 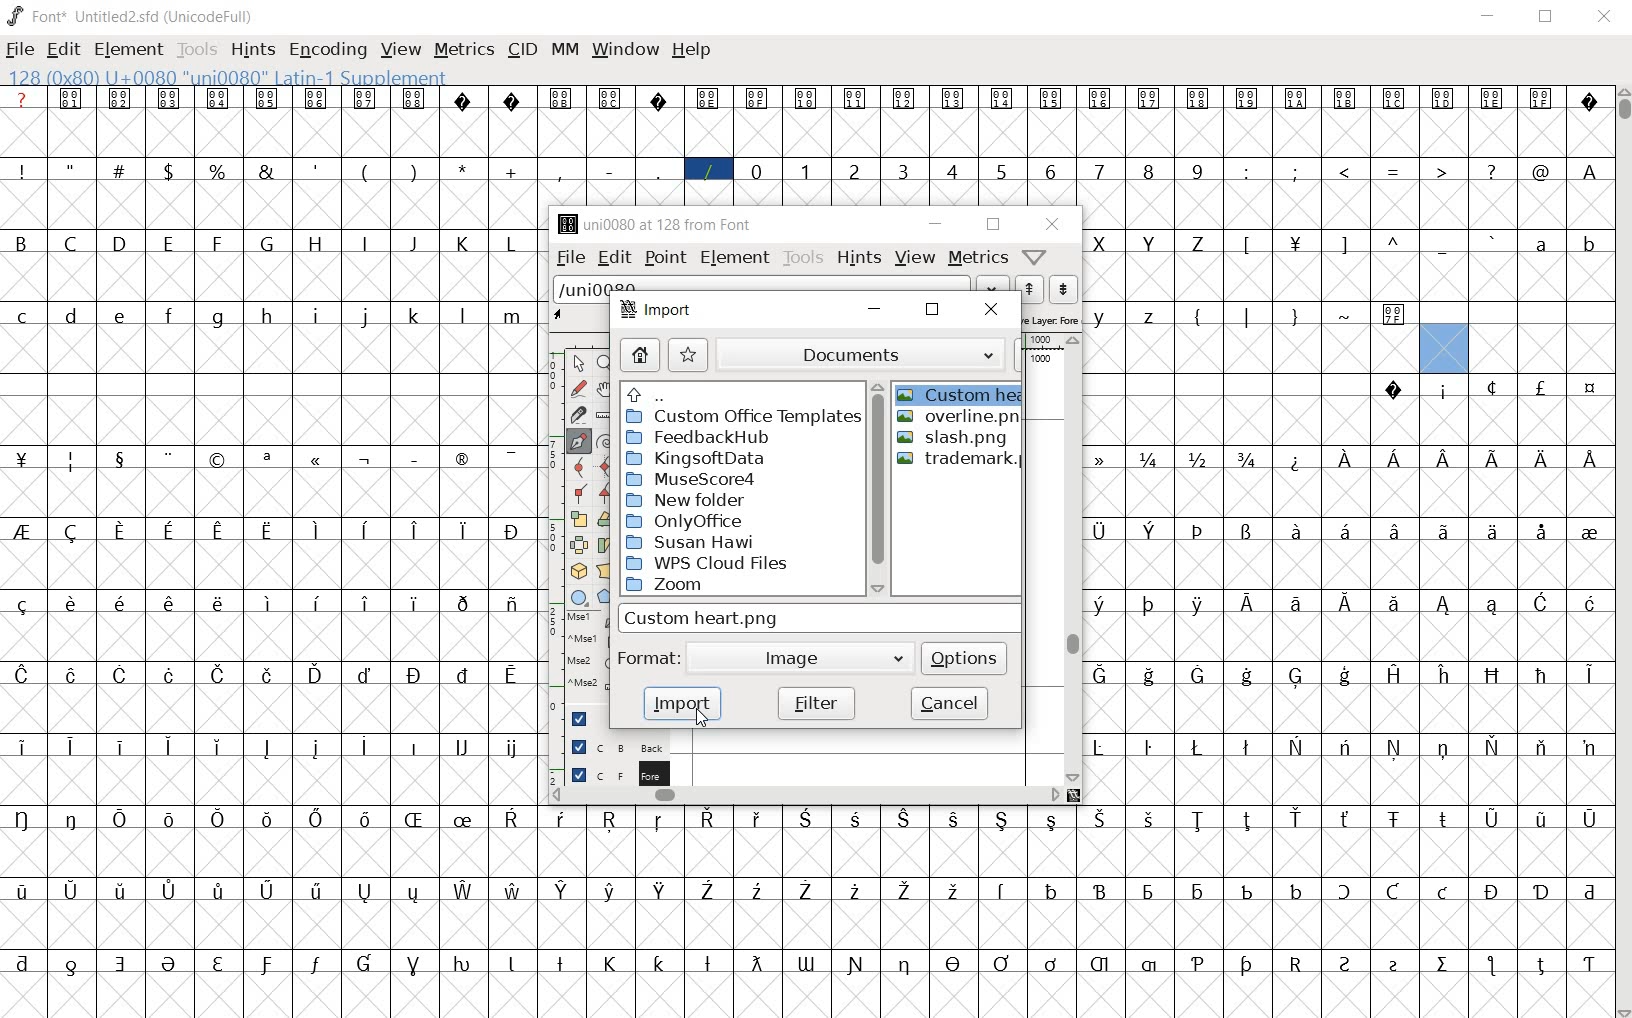 What do you see at coordinates (512, 101) in the screenshot?
I see `glyph` at bounding box center [512, 101].